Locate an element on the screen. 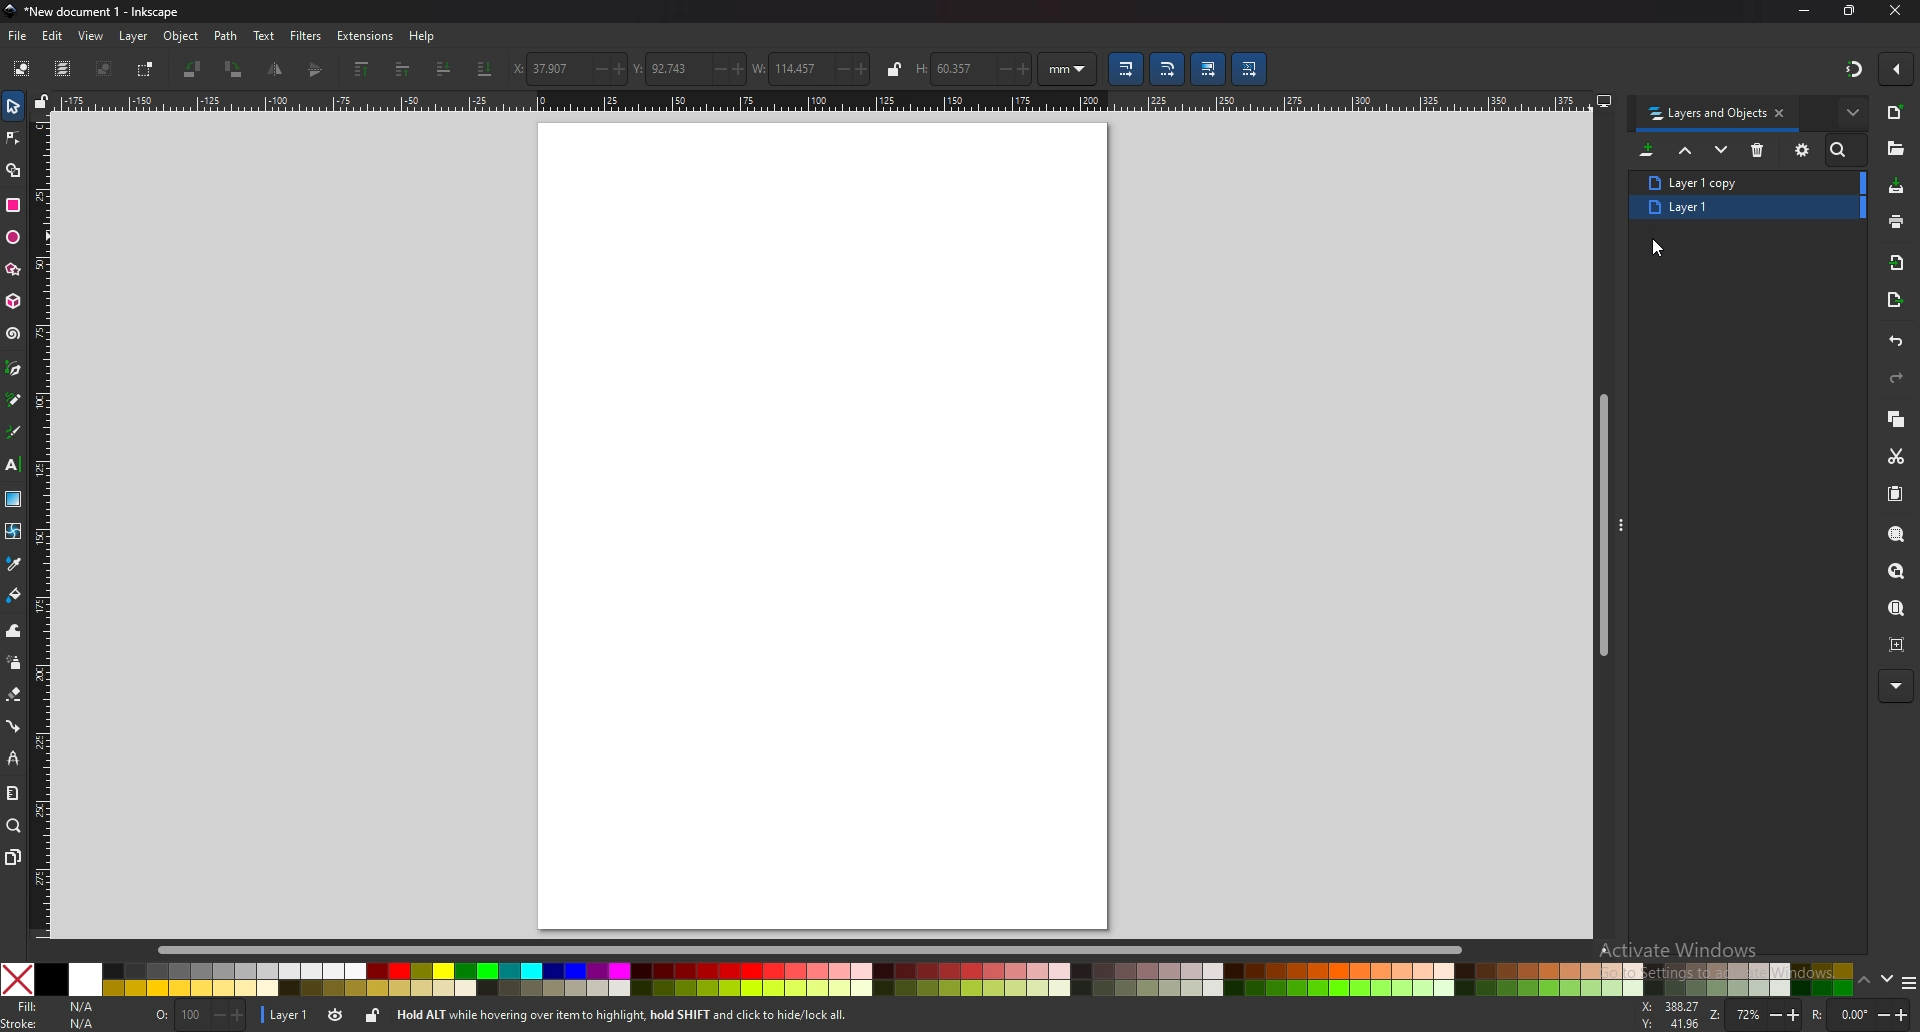 The width and height of the screenshot is (1920, 1032). colors is located at coordinates (978, 980).